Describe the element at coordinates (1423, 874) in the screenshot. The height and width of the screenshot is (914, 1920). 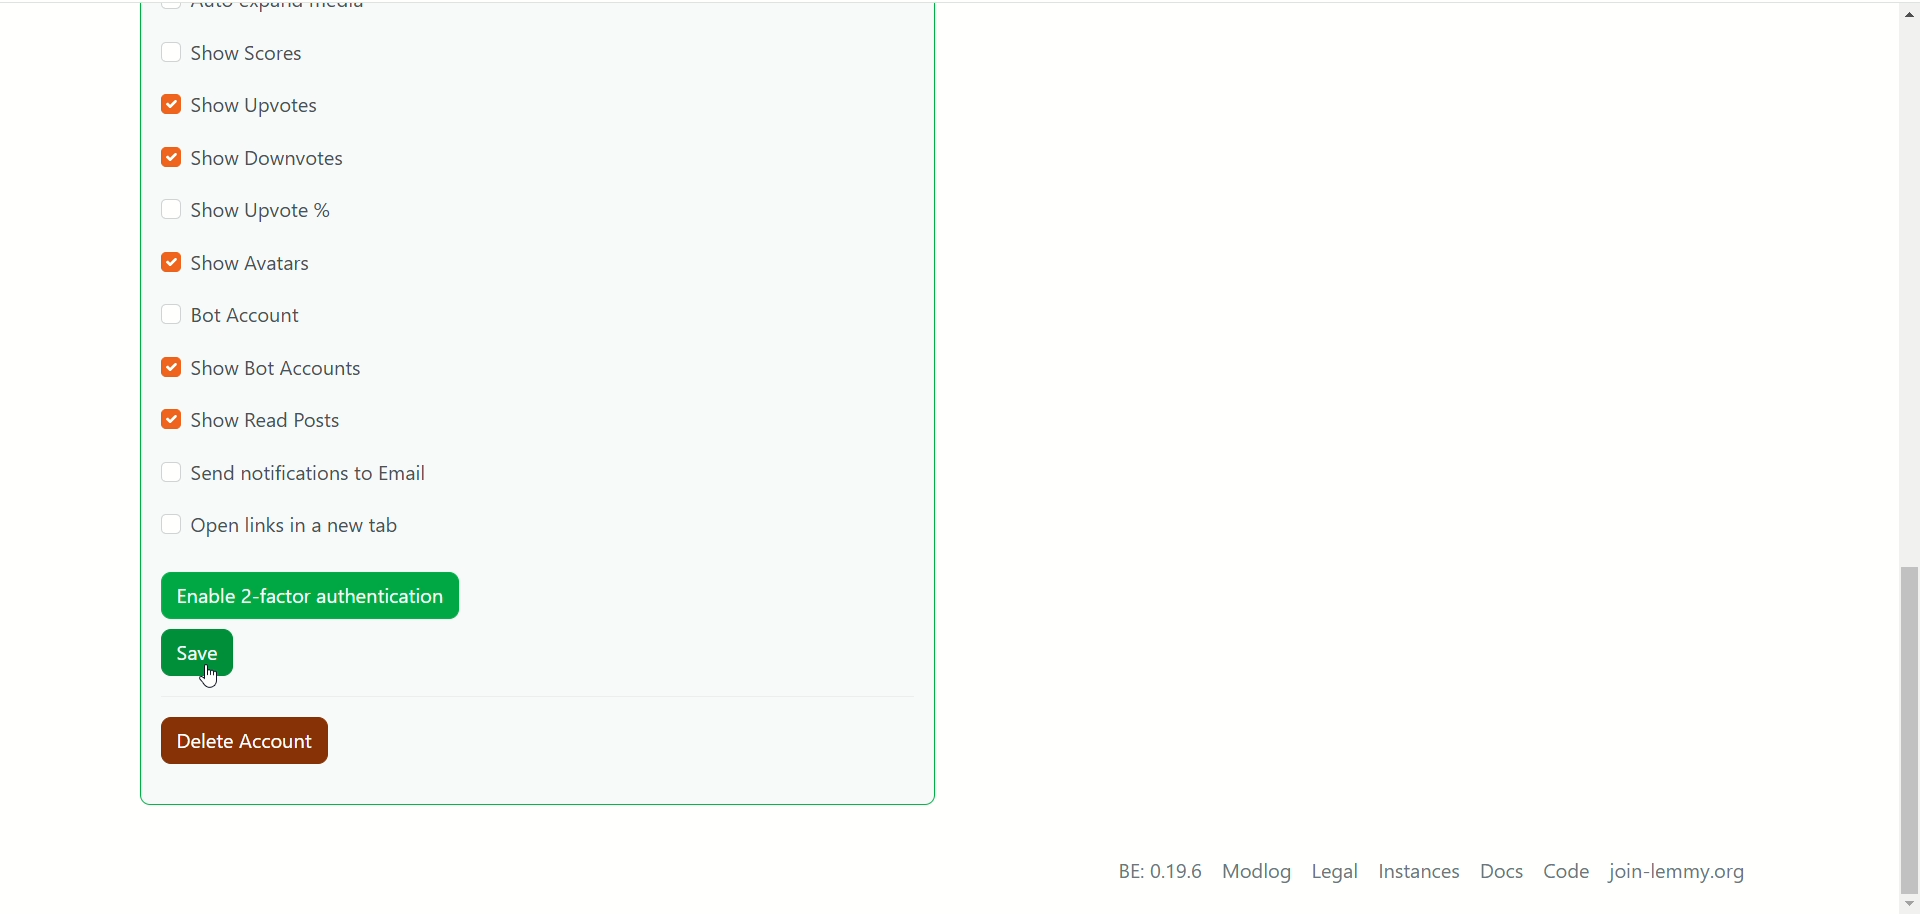
I see `INSTANCES` at that location.